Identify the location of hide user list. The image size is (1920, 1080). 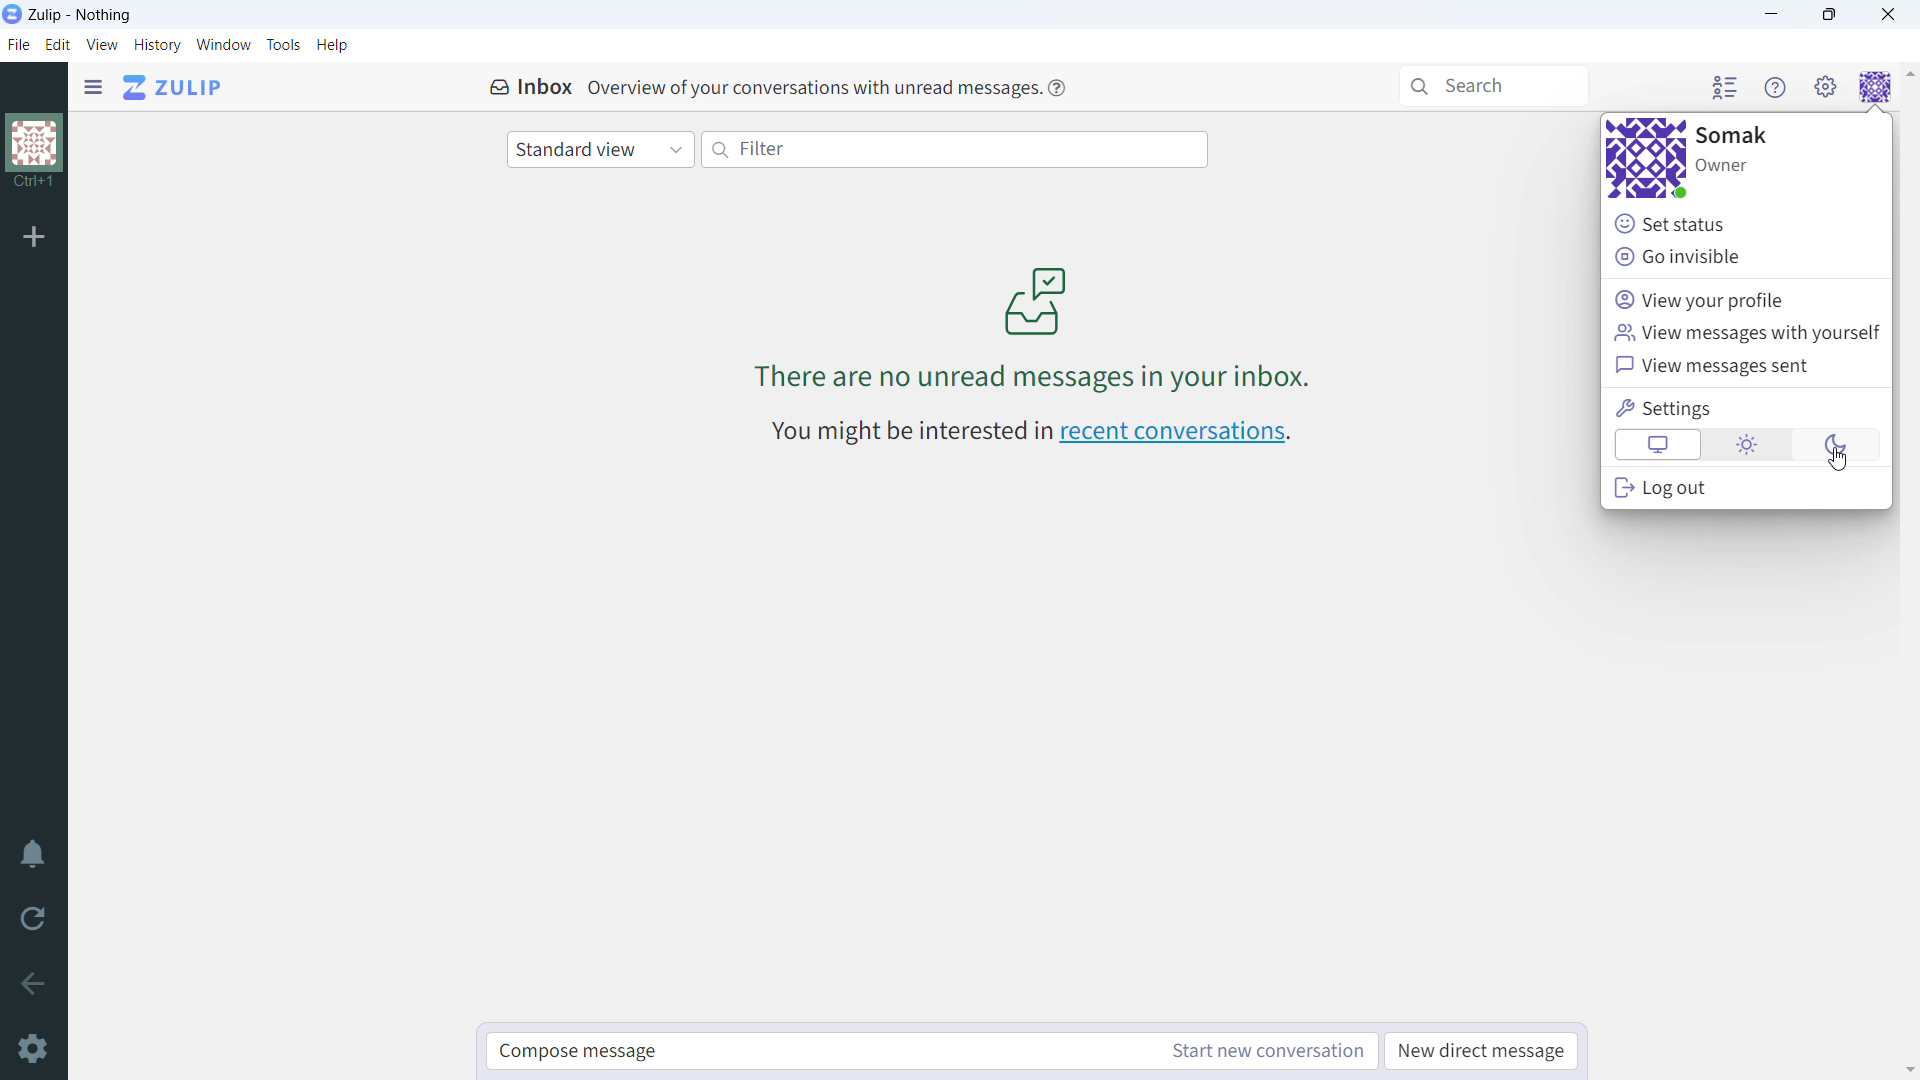
(1726, 85).